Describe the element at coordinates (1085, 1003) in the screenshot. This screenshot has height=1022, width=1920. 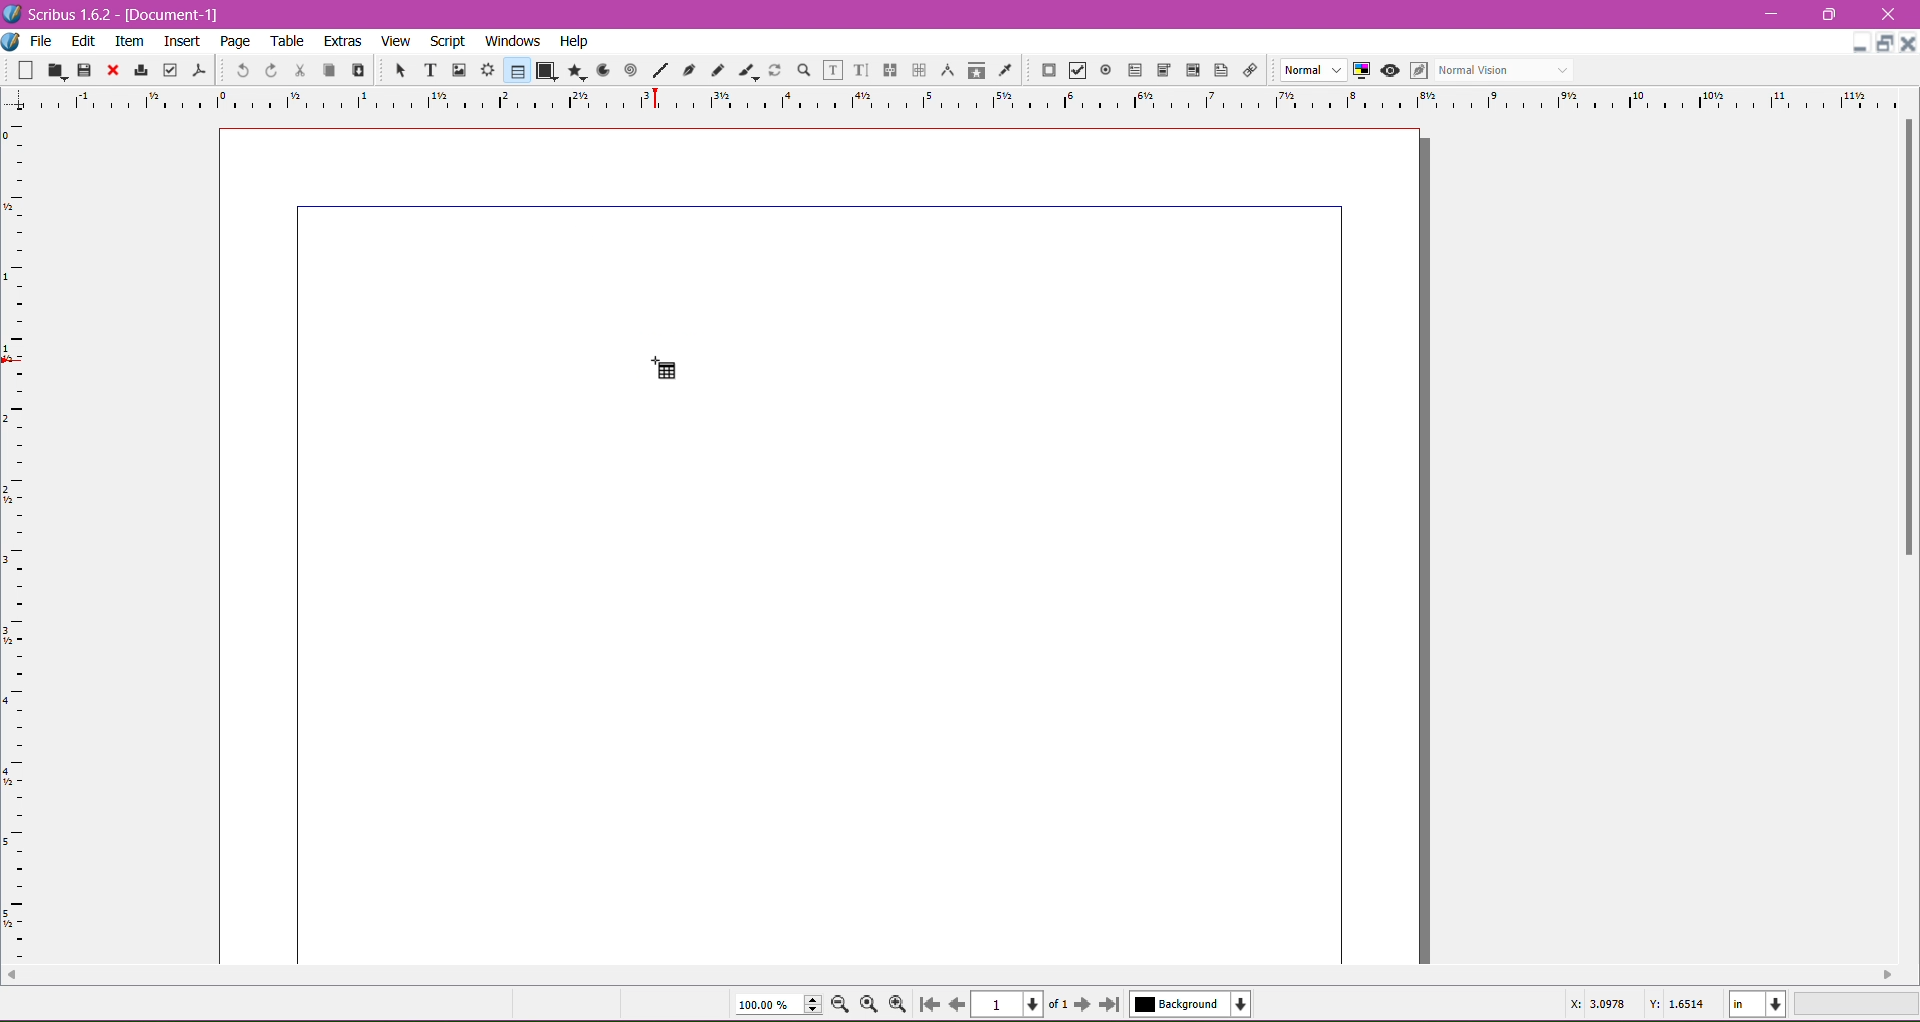
I see `Next Page` at that location.